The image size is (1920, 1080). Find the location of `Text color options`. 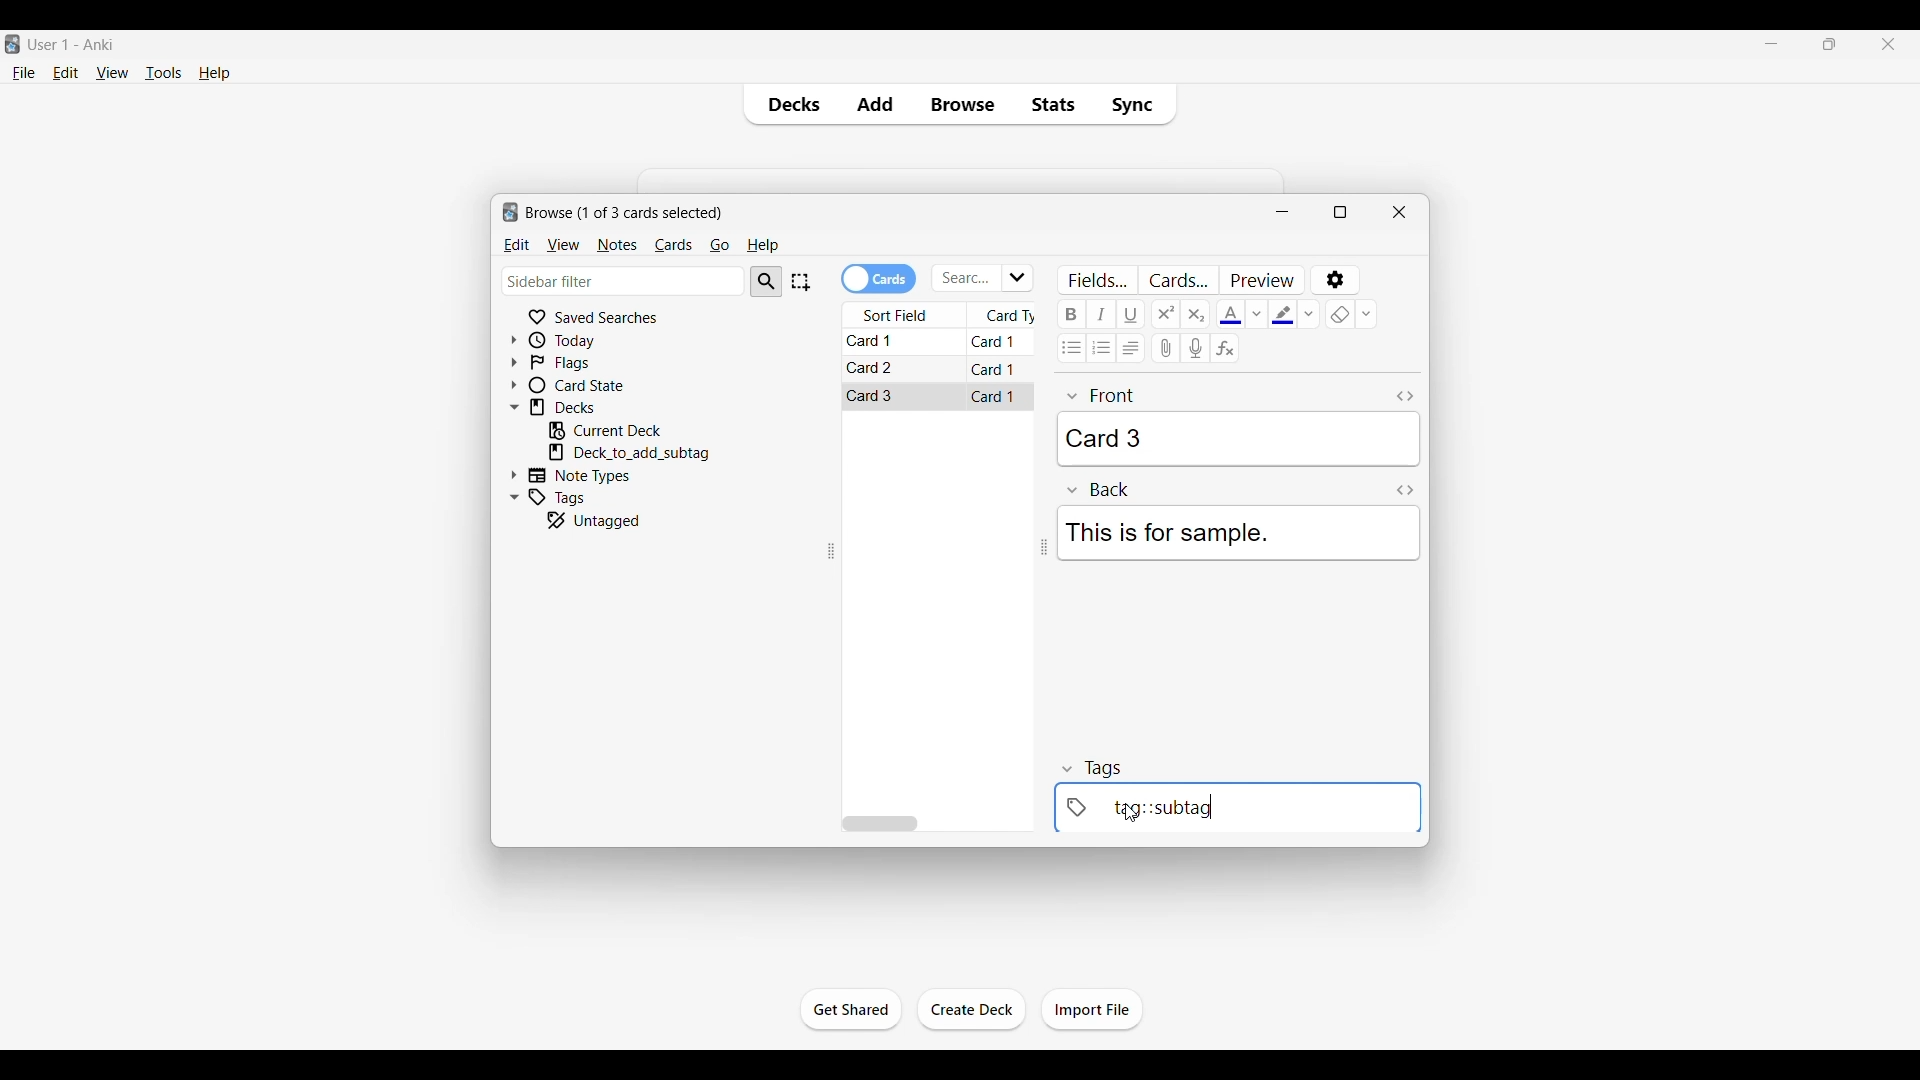

Text color options is located at coordinates (1256, 314).